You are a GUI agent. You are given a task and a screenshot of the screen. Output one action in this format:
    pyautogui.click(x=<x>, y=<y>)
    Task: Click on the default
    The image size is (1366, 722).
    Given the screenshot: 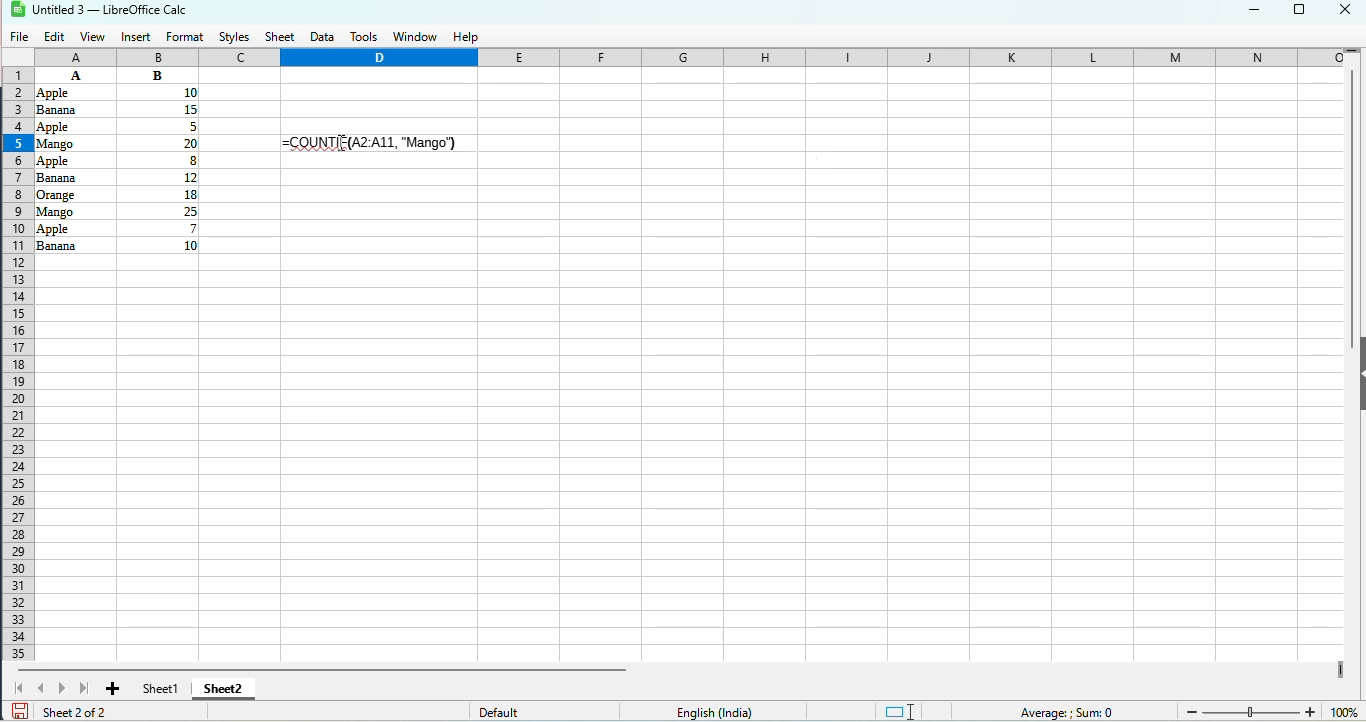 What is the action you would take?
    pyautogui.click(x=499, y=708)
    